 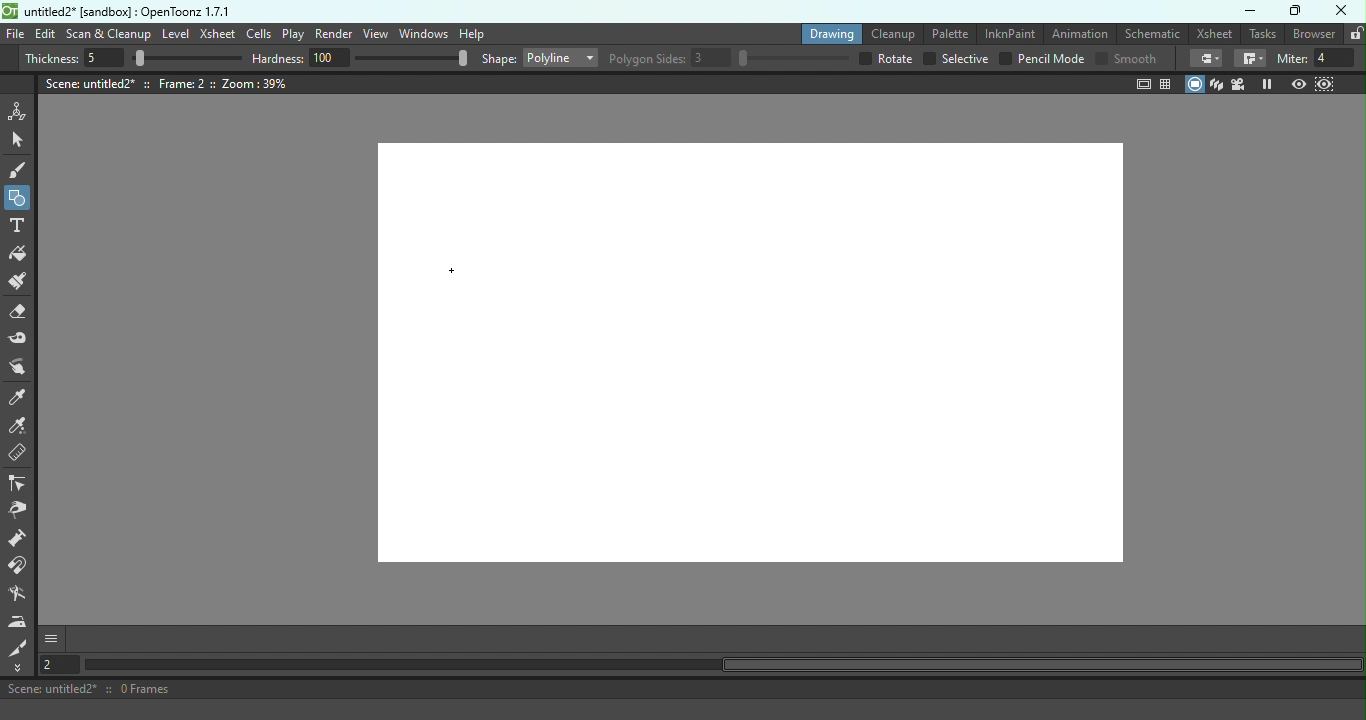 What do you see at coordinates (108, 34) in the screenshot?
I see `Scan & Cleanup` at bounding box center [108, 34].